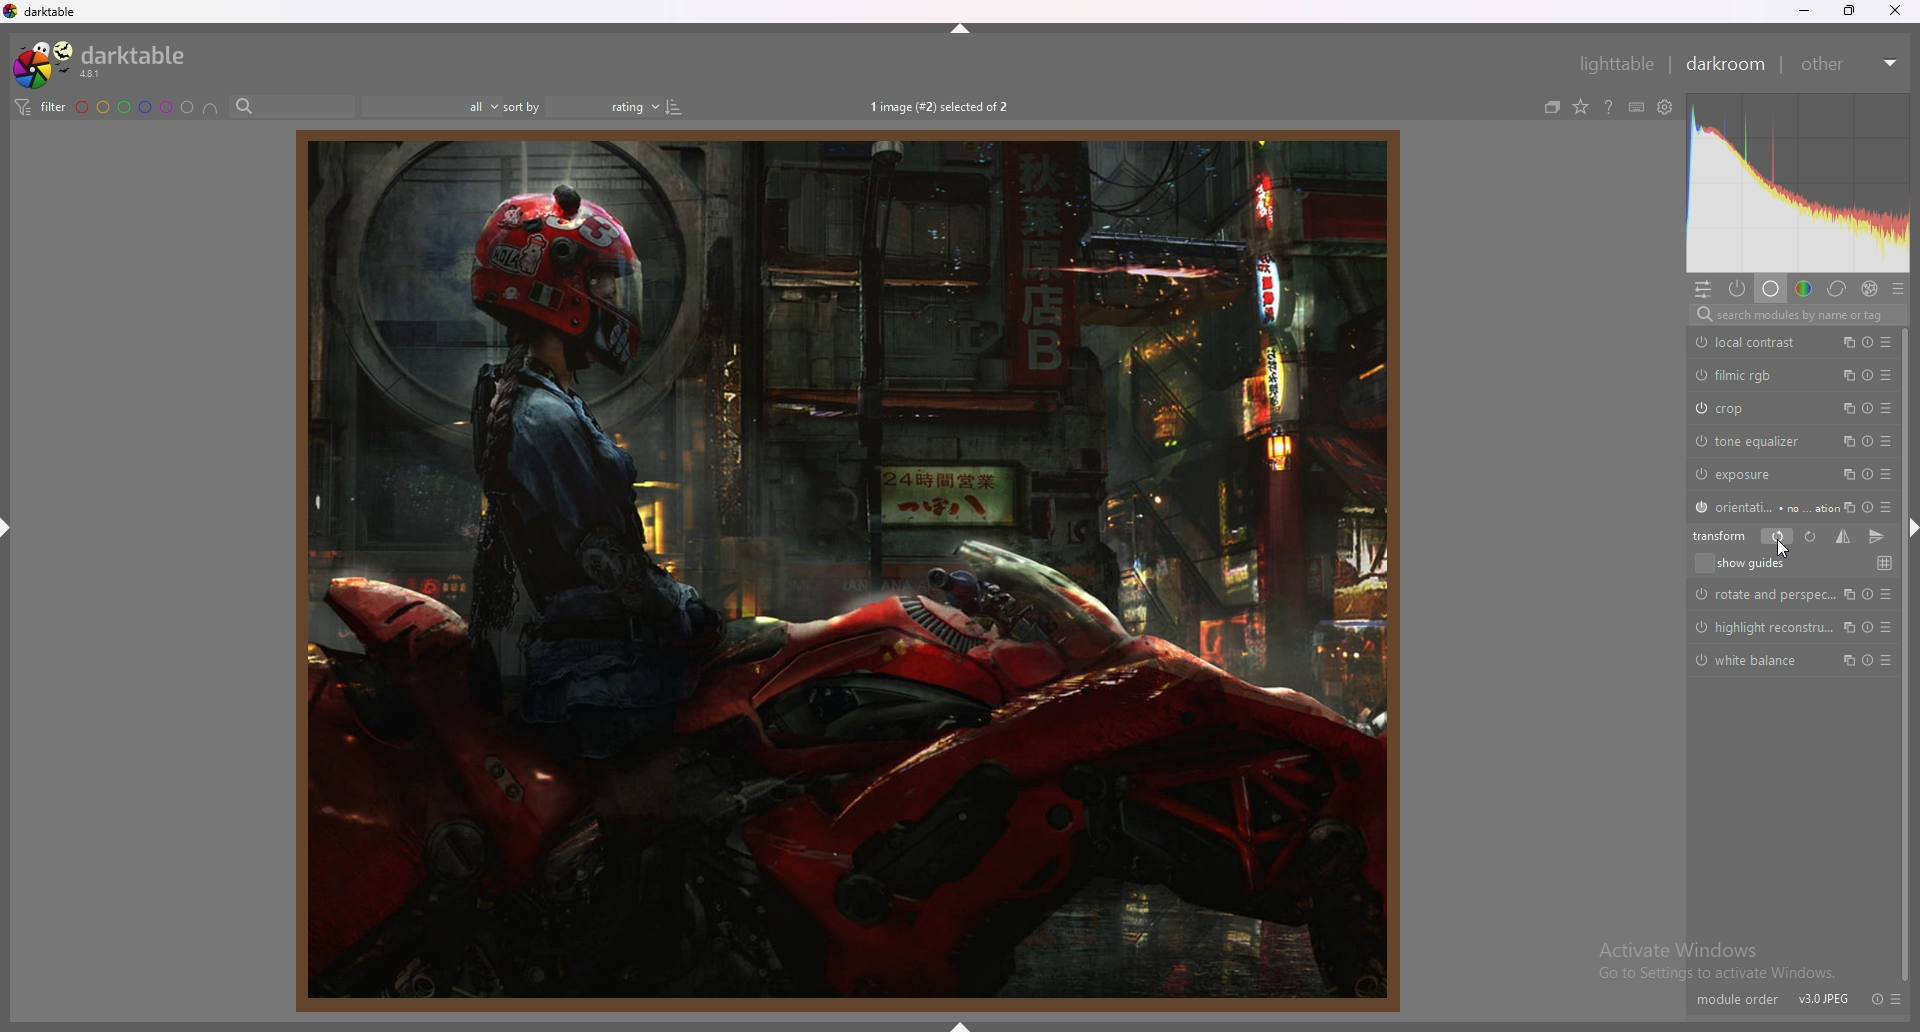  Describe the element at coordinates (962, 1025) in the screenshot. I see `hide` at that location.